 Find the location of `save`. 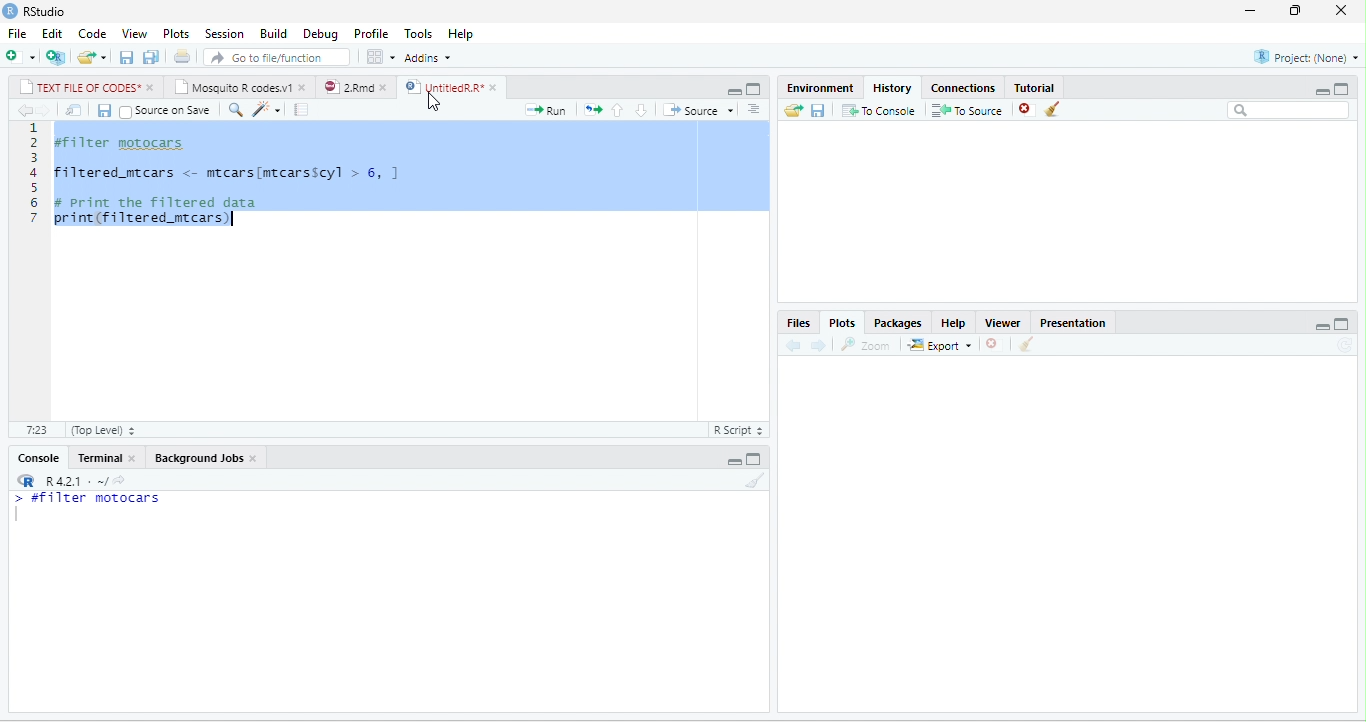

save is located at coordinates (104, 111).